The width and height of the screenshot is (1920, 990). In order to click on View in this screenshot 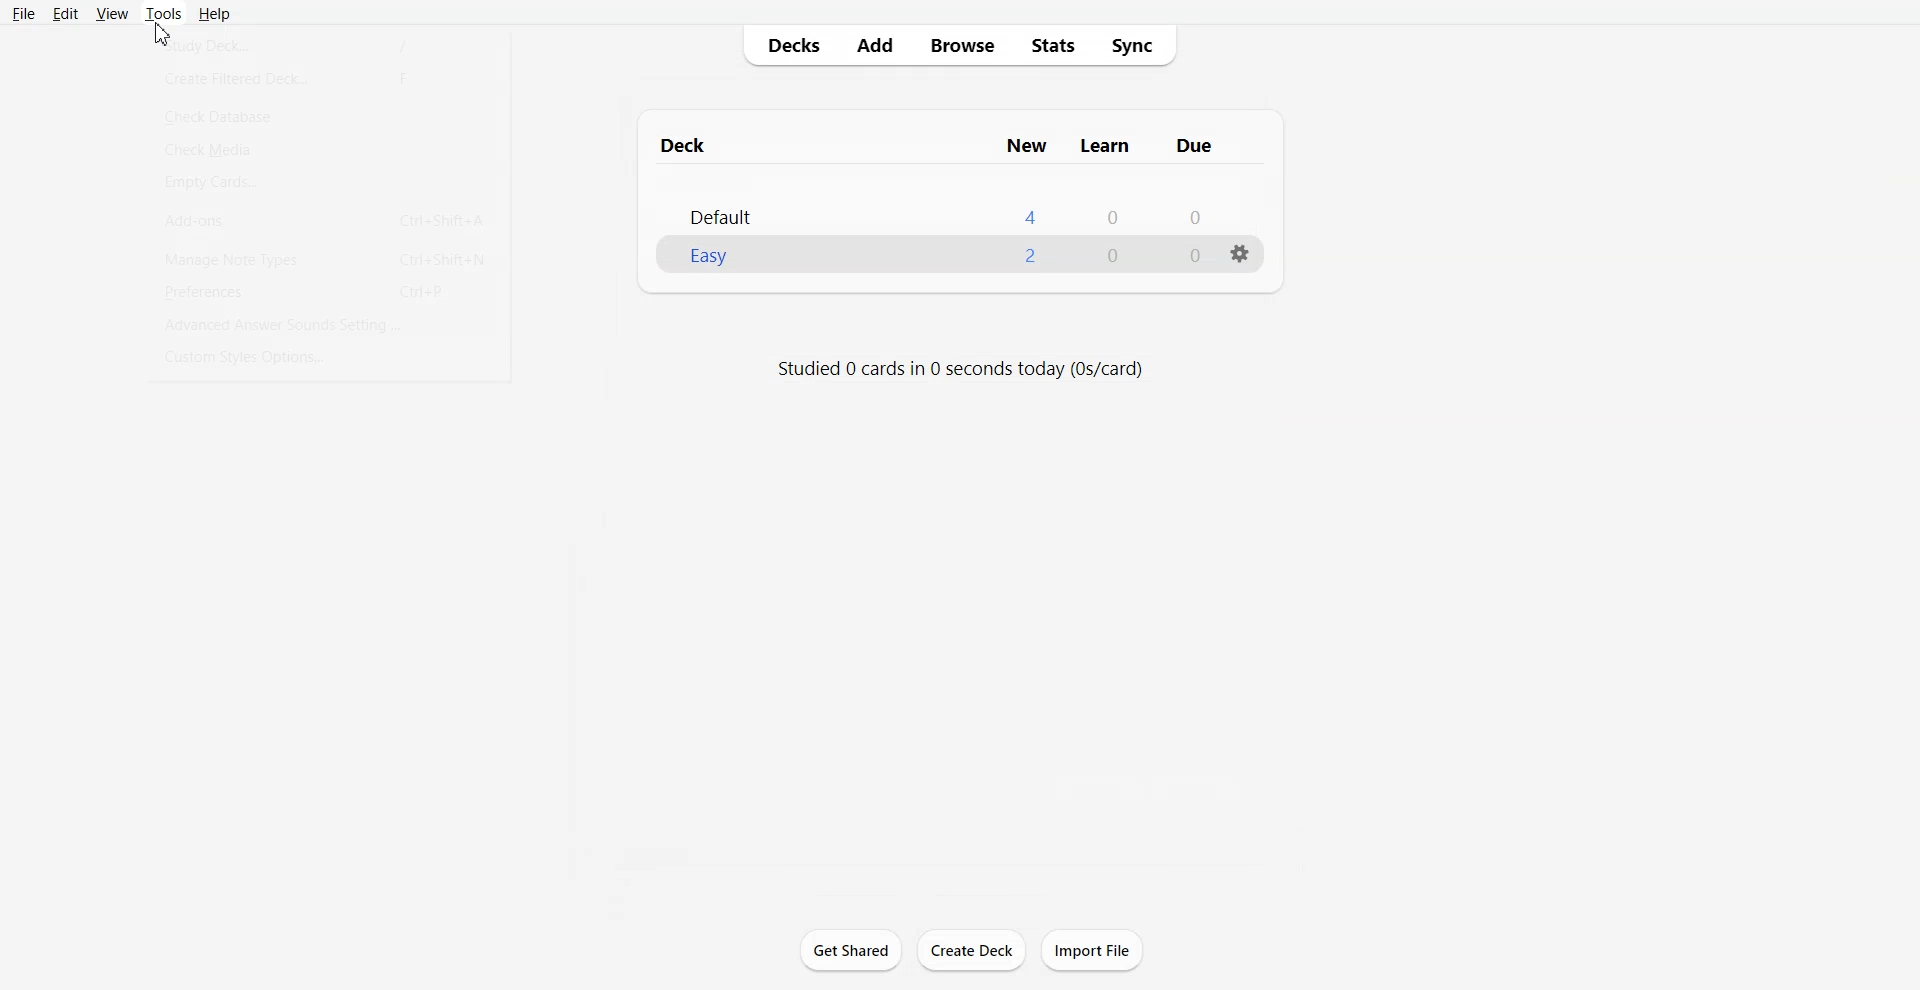, I will do `click(112, 13)`.